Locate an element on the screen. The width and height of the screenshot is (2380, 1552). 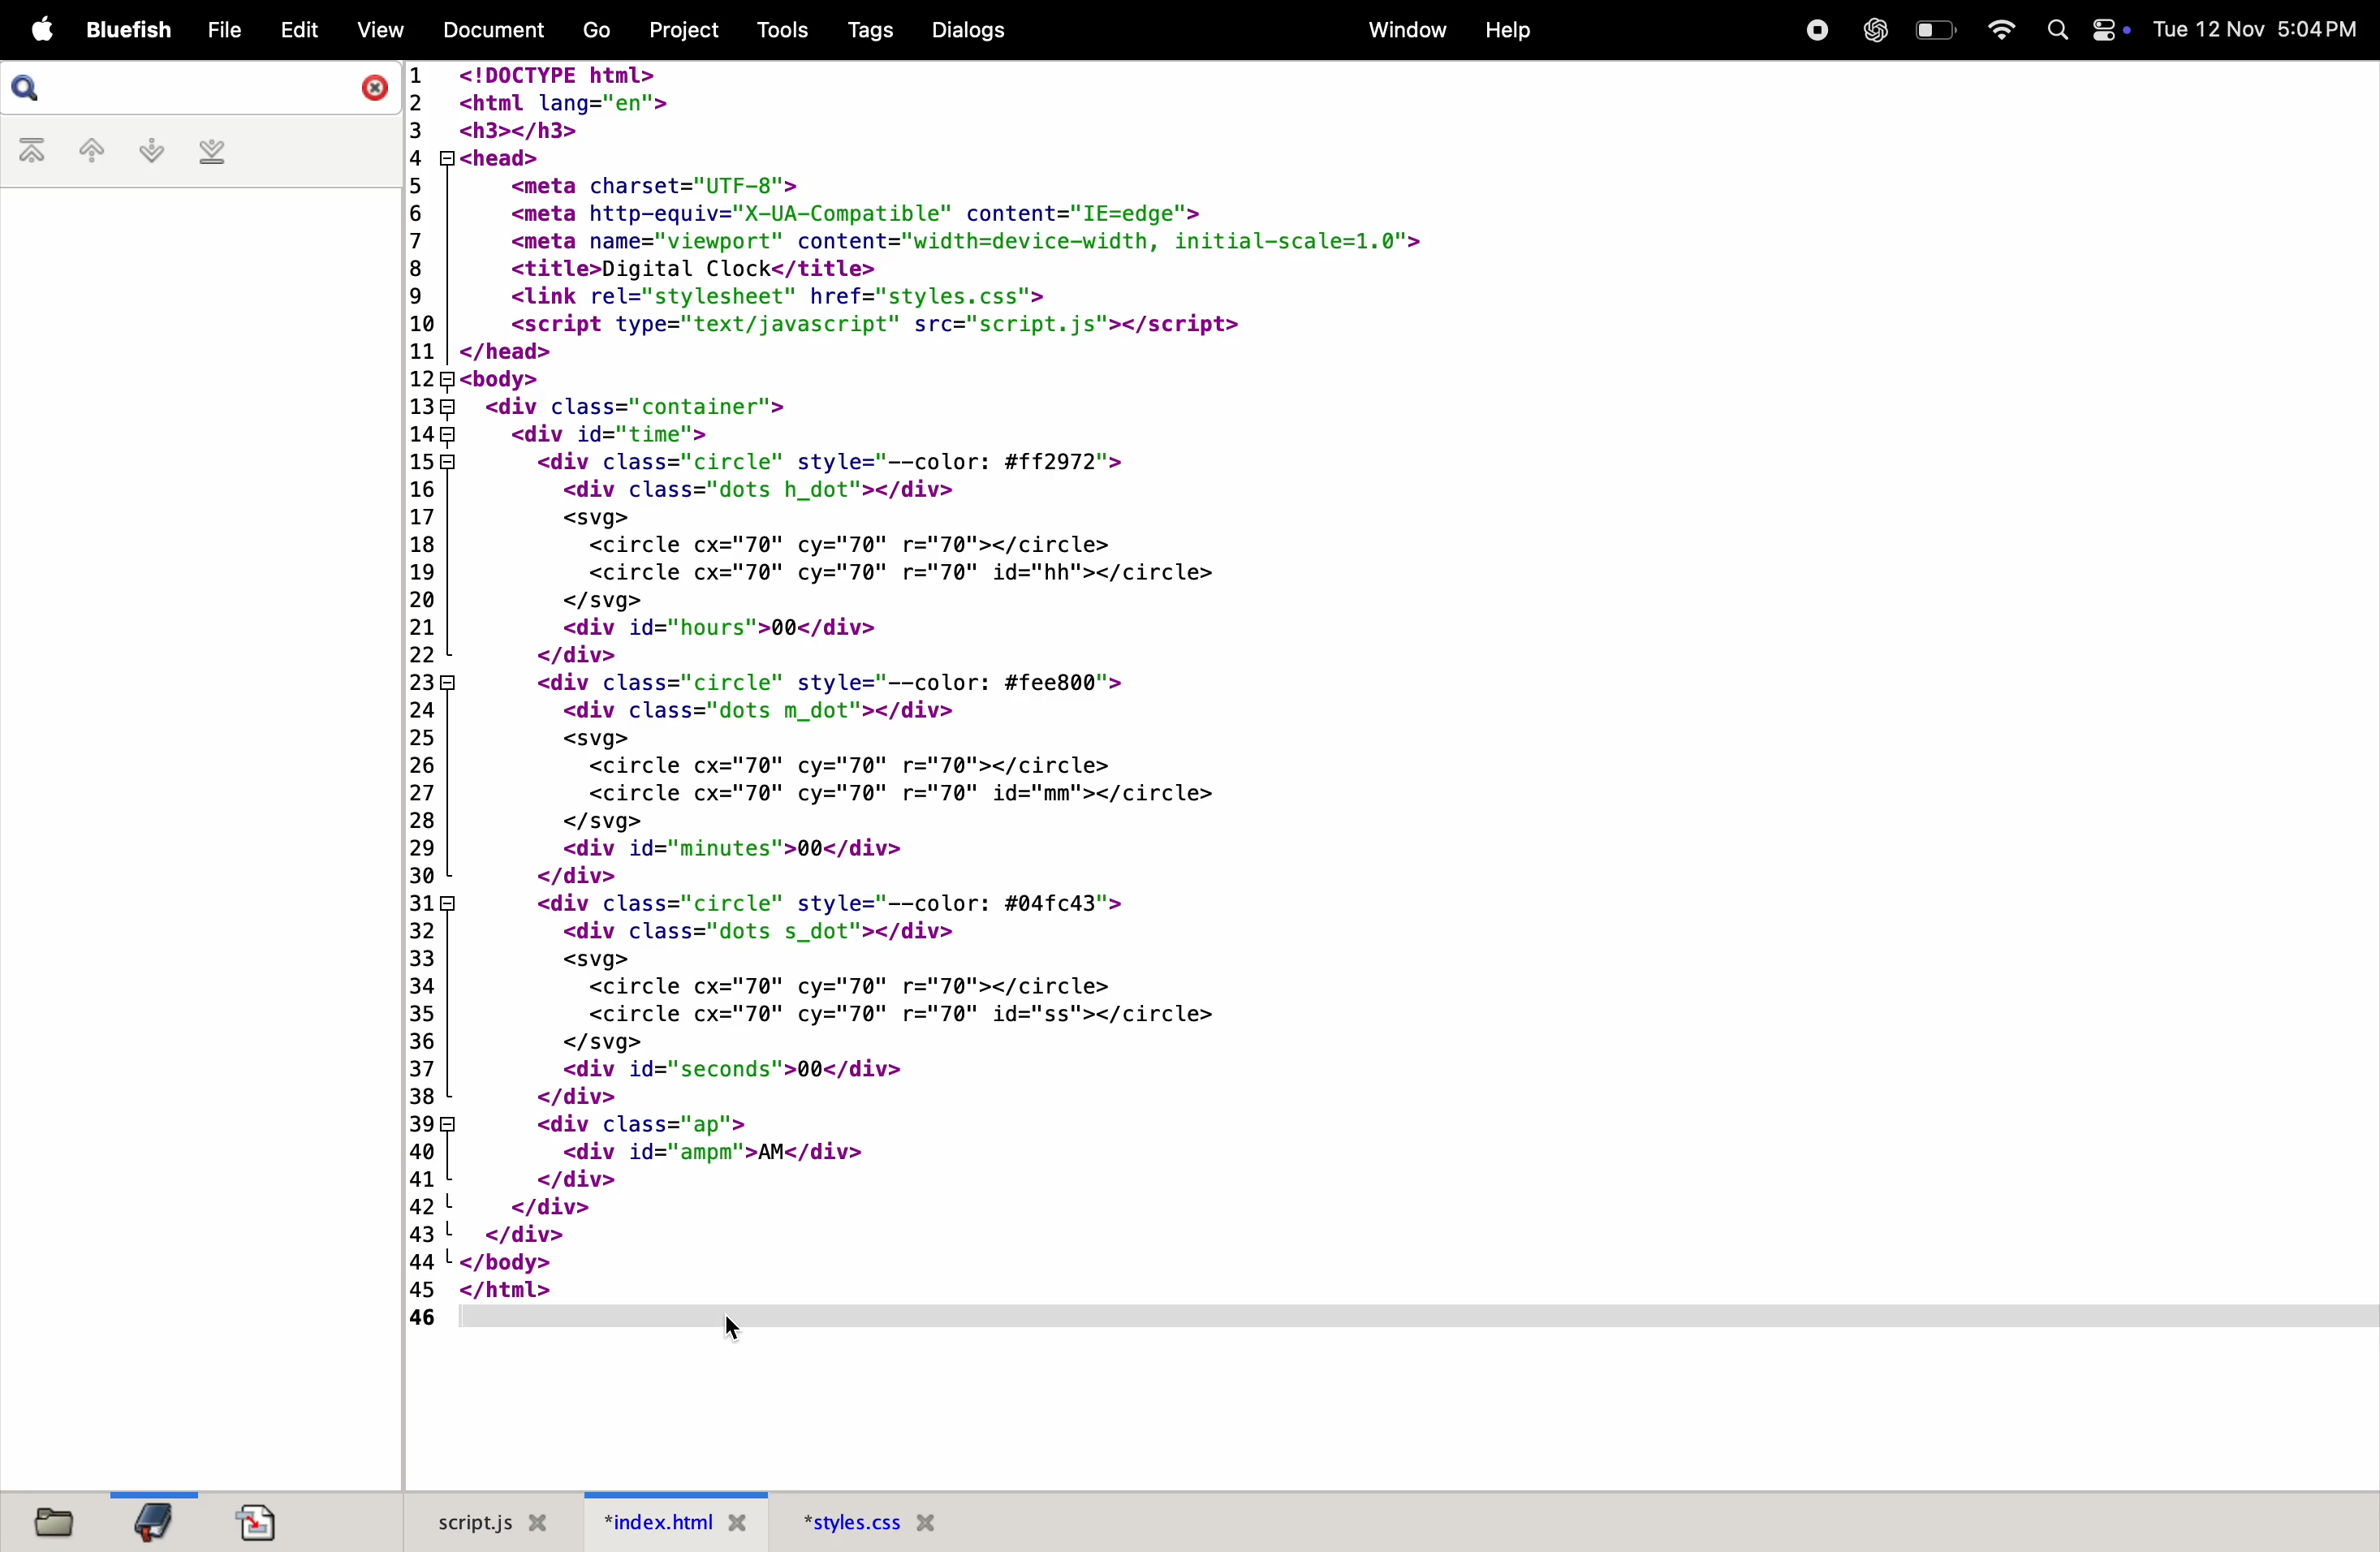
tools is located at coordinates (787, 31).